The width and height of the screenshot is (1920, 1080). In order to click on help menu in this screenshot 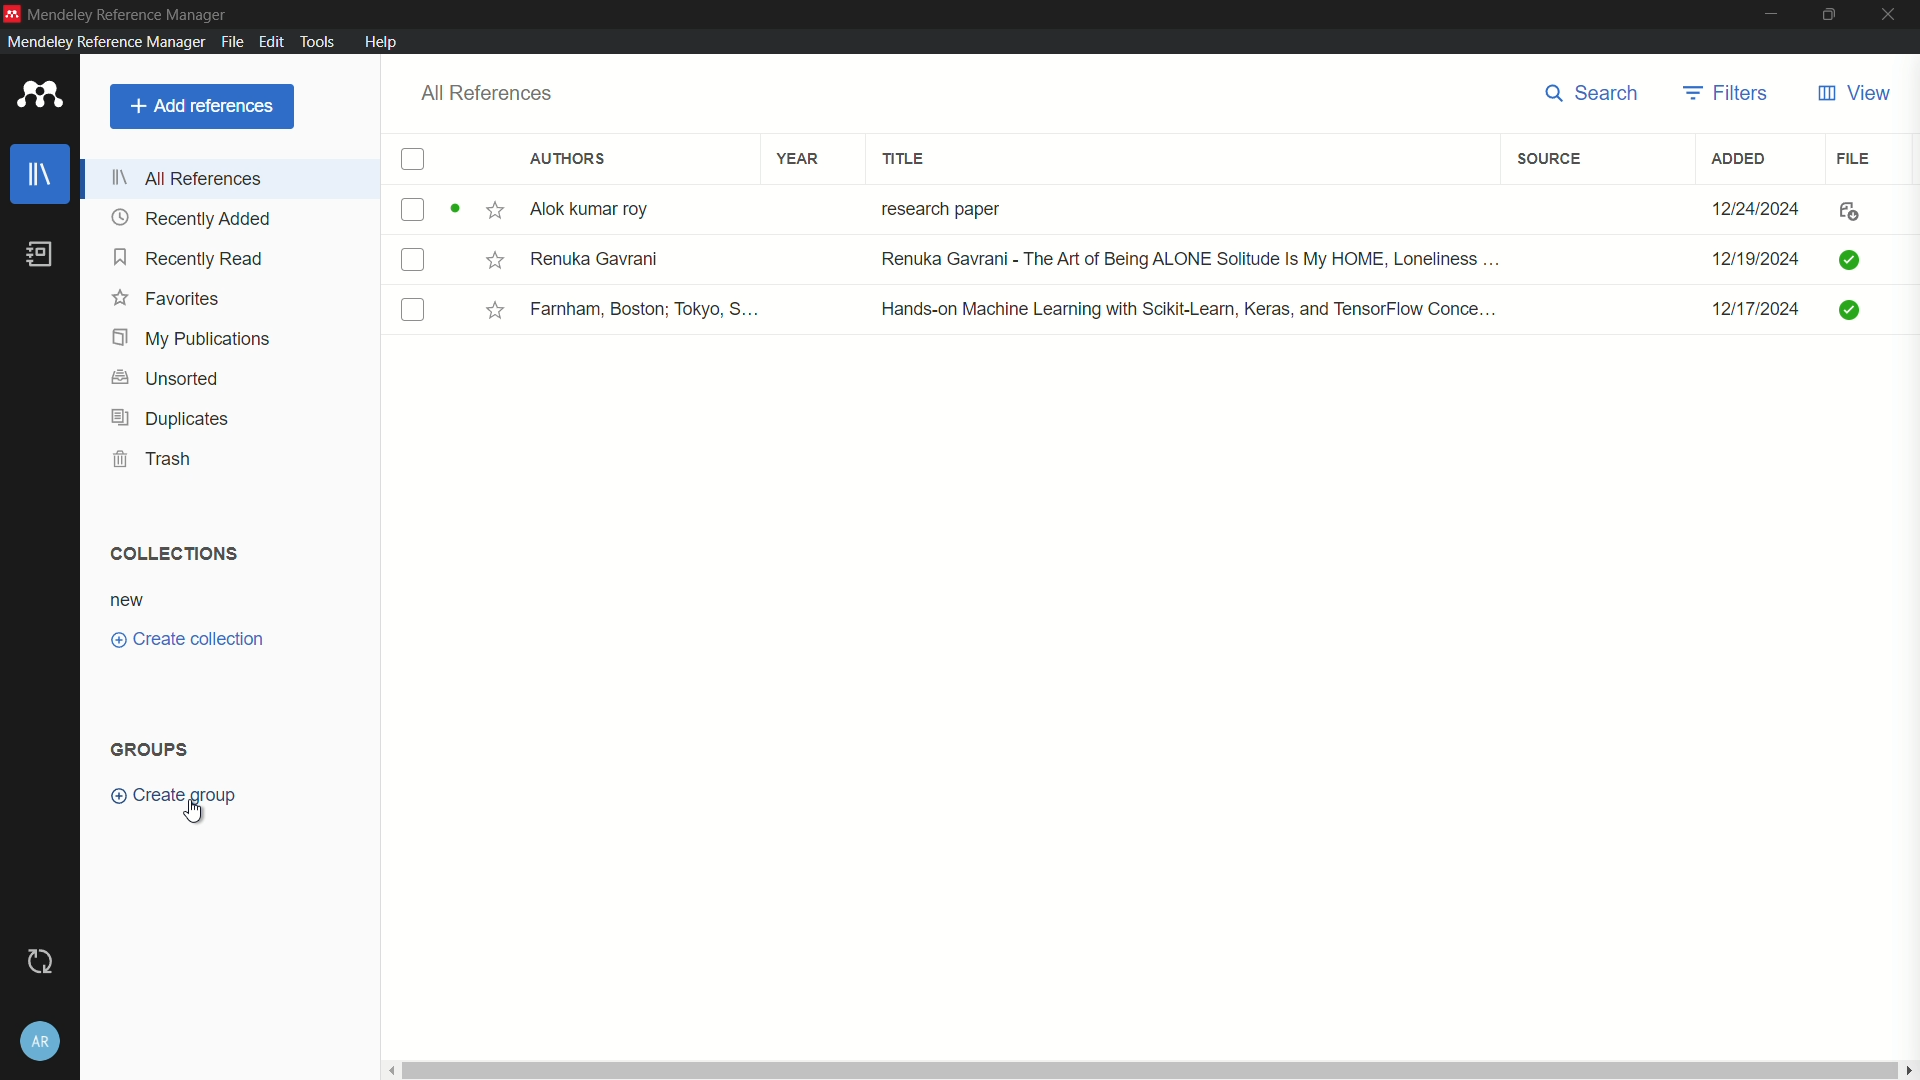, I will do `click(383, 42)`.